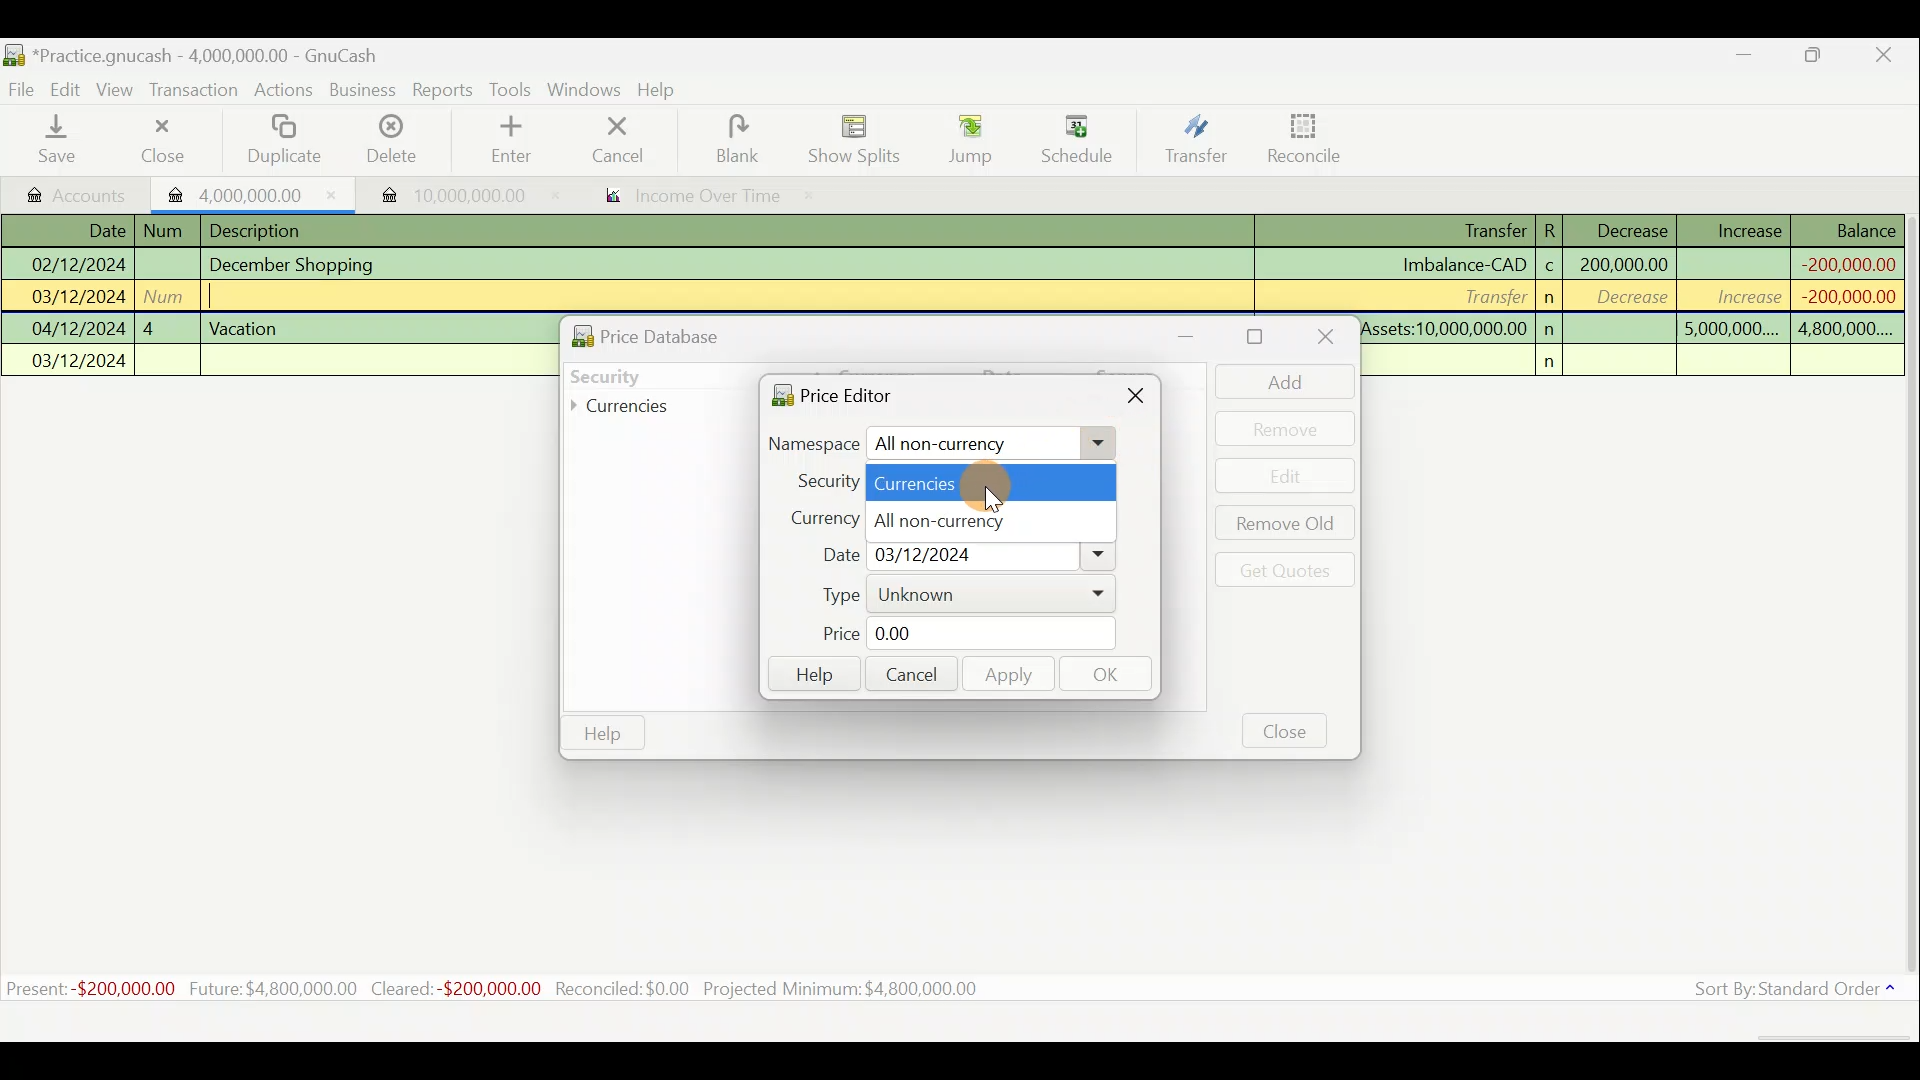 This screenshot has height=1080, width=1920. What do you see at coordinates (1258, 337) in the screenshot?
I see `Maximise` at bounding box center [1258, 337].